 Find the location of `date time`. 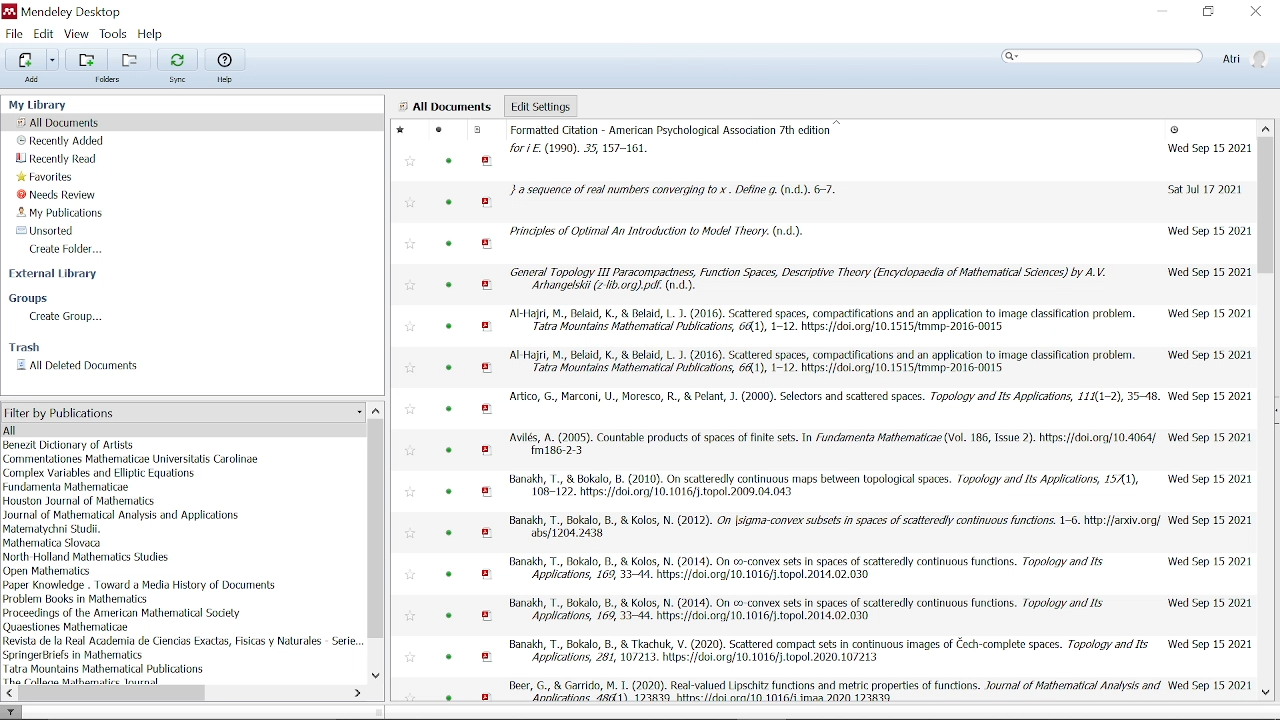

date time is located at coordinates (1208, 643).